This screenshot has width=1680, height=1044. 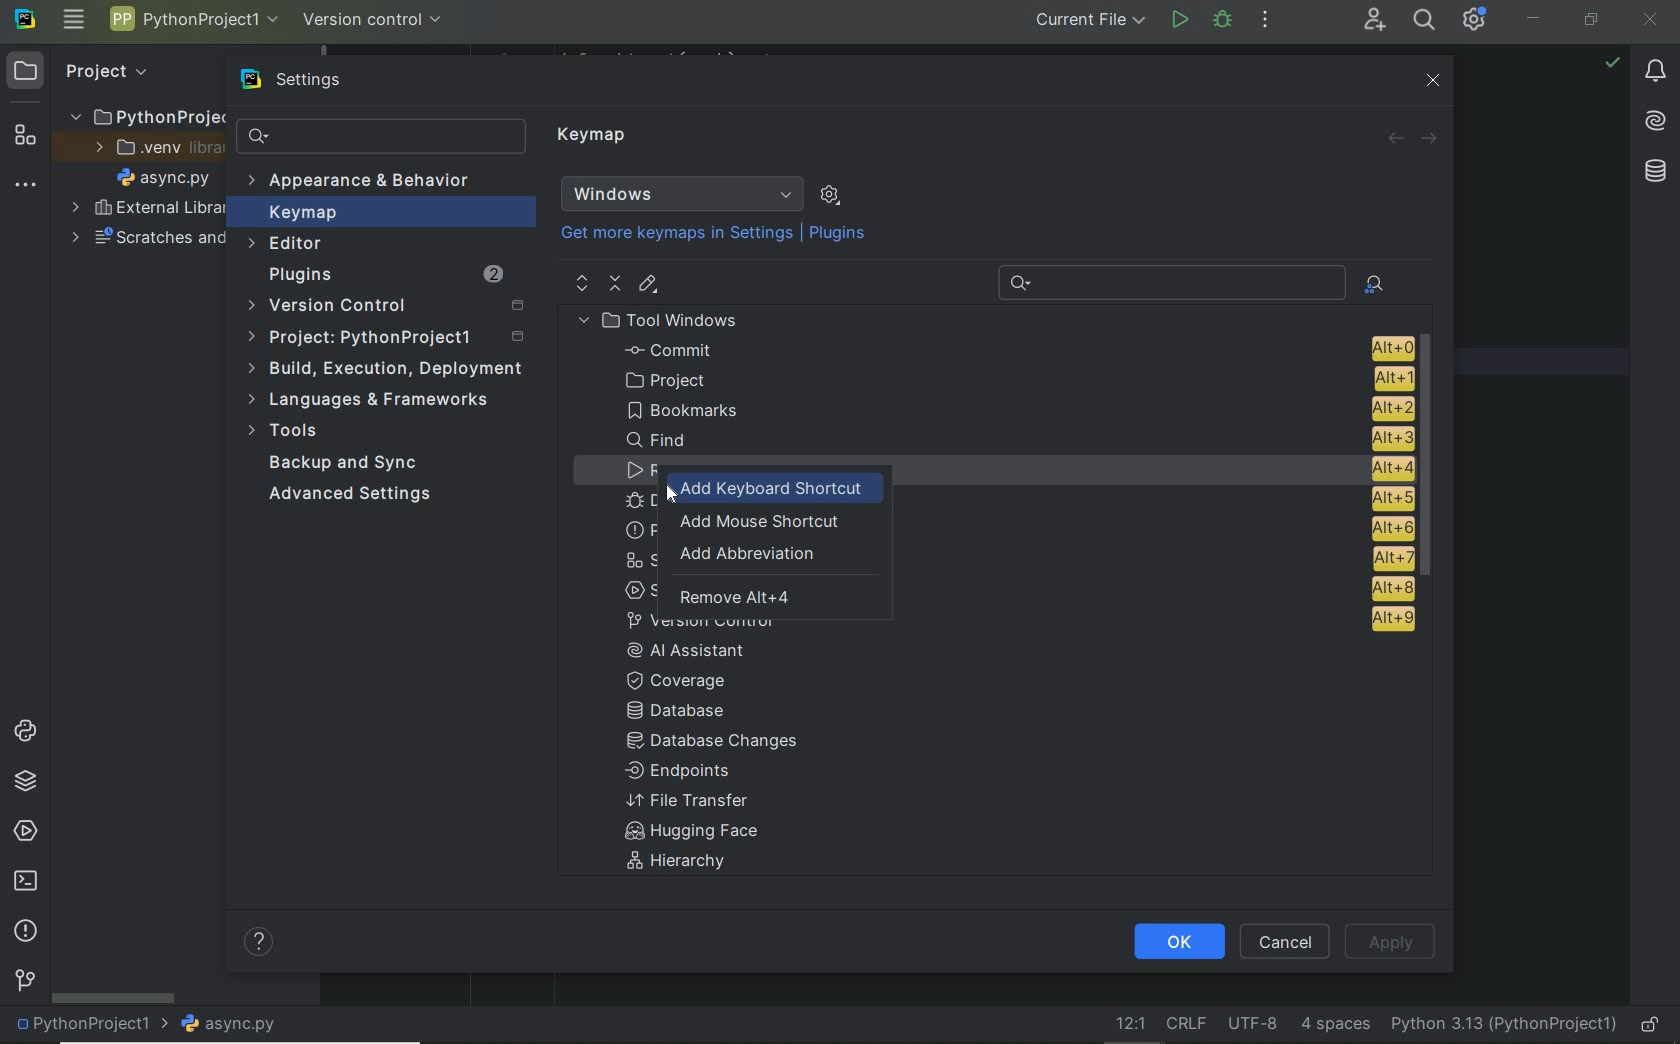 I want to click on Tool Windows, so click(x=666, y=320).